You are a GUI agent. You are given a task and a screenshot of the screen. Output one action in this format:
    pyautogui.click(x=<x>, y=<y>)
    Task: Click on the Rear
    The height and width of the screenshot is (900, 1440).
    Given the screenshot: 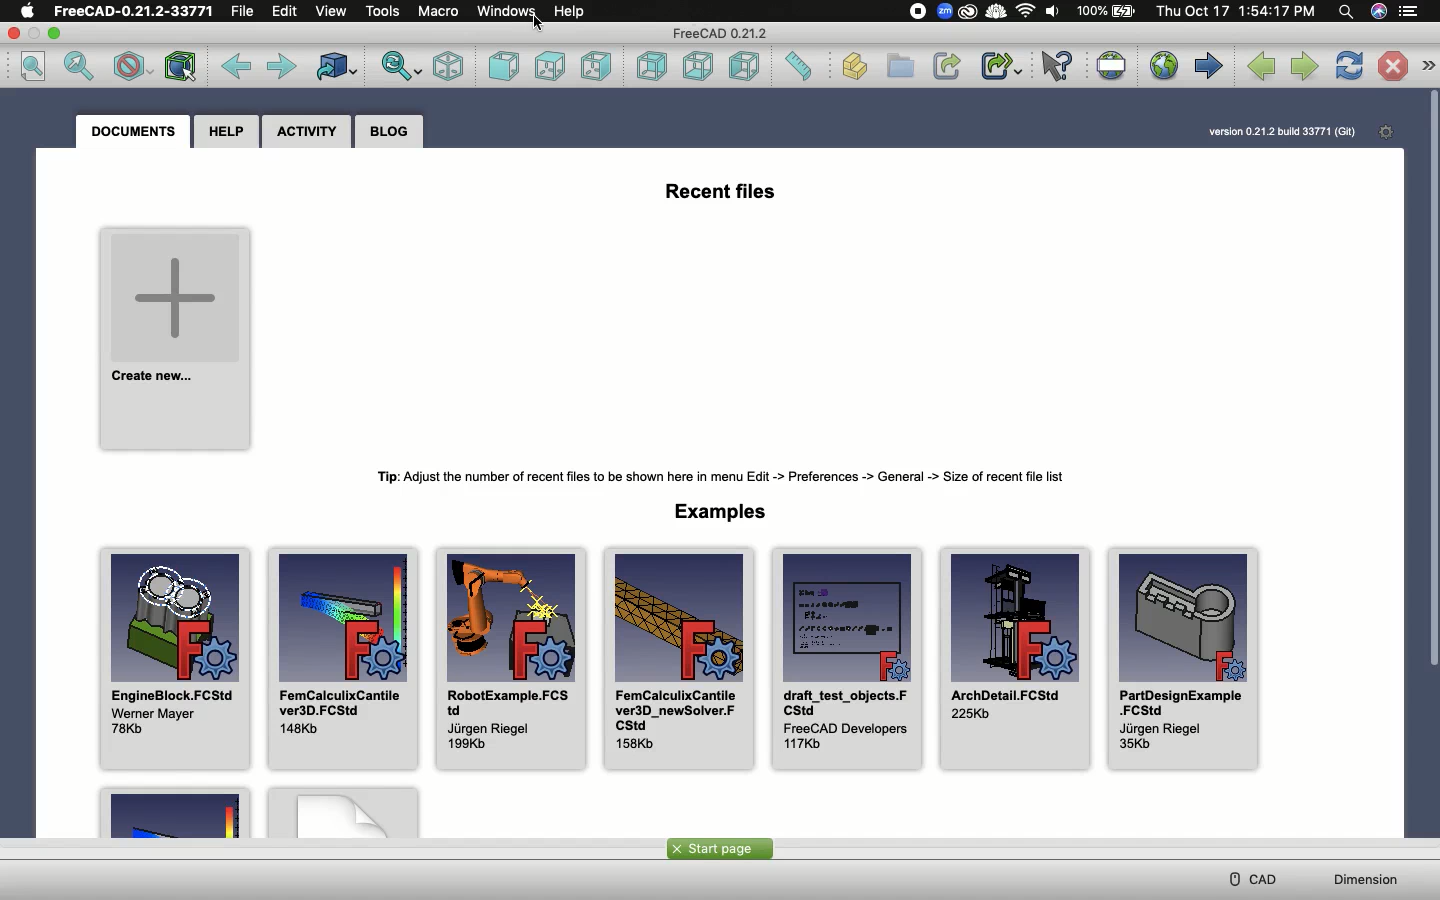 What is the action you would take?
    pyautogui.click(x=653, y=66)
    